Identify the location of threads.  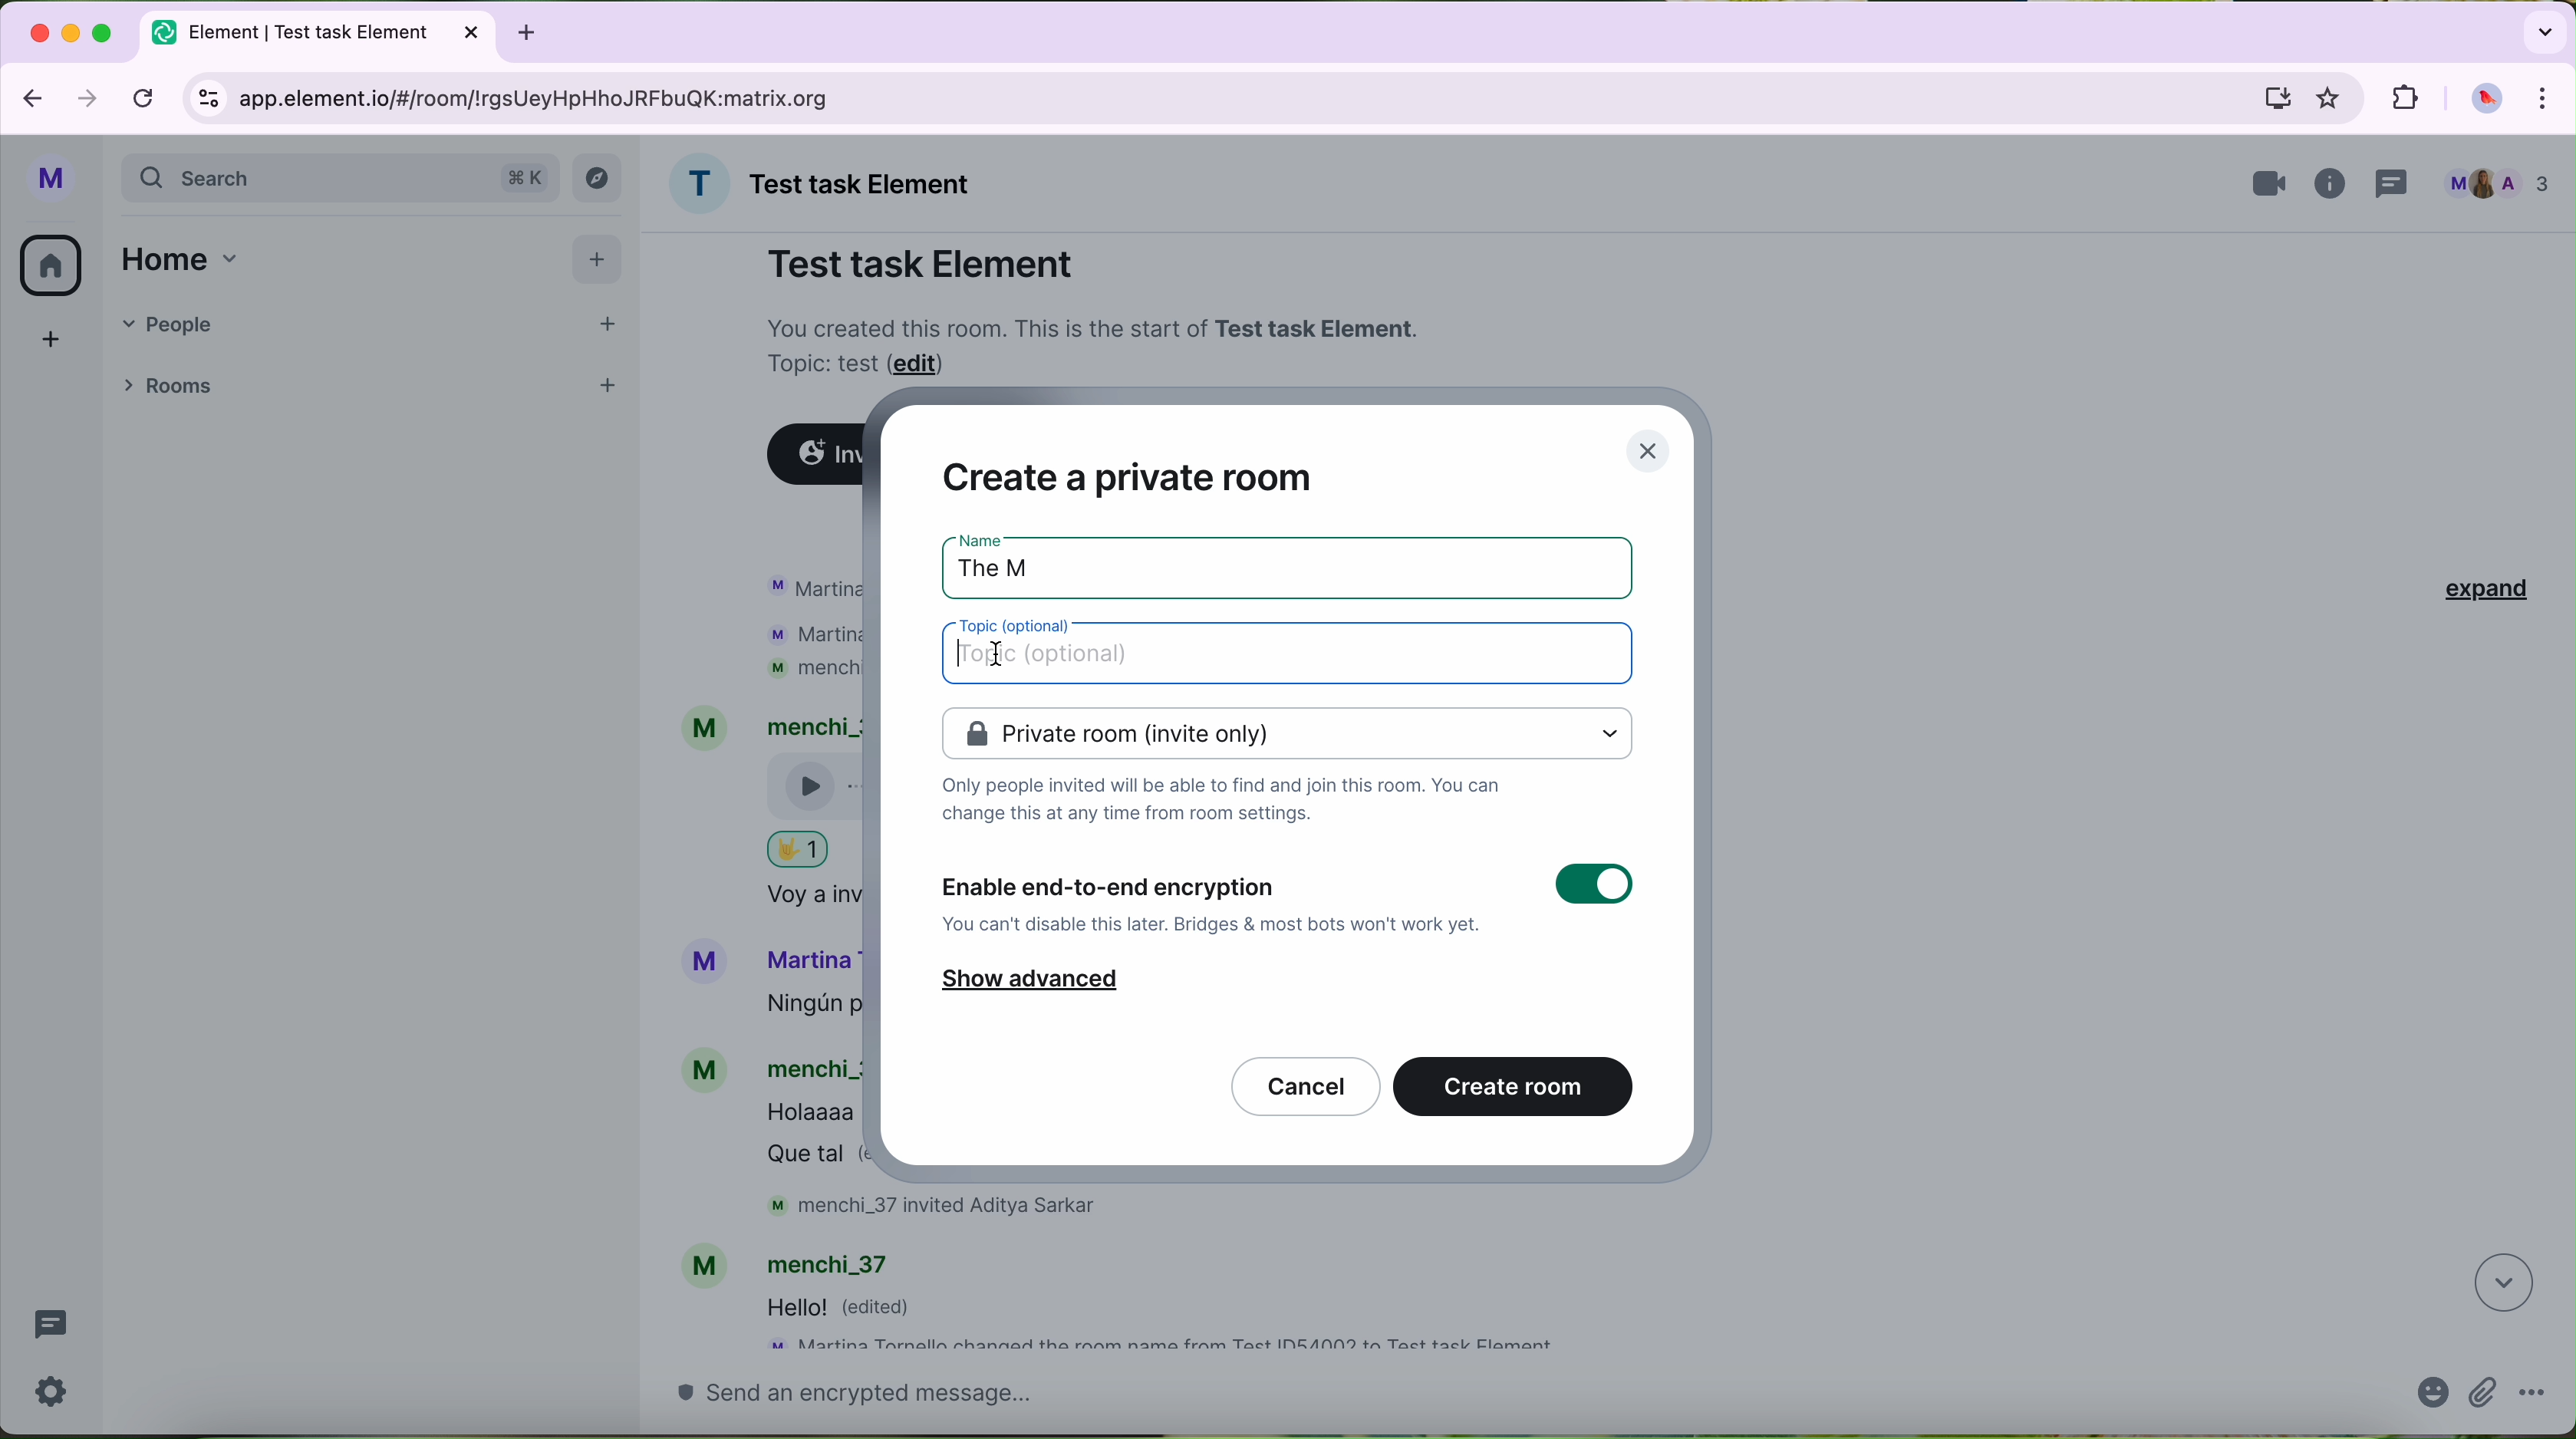
(2397, 181).